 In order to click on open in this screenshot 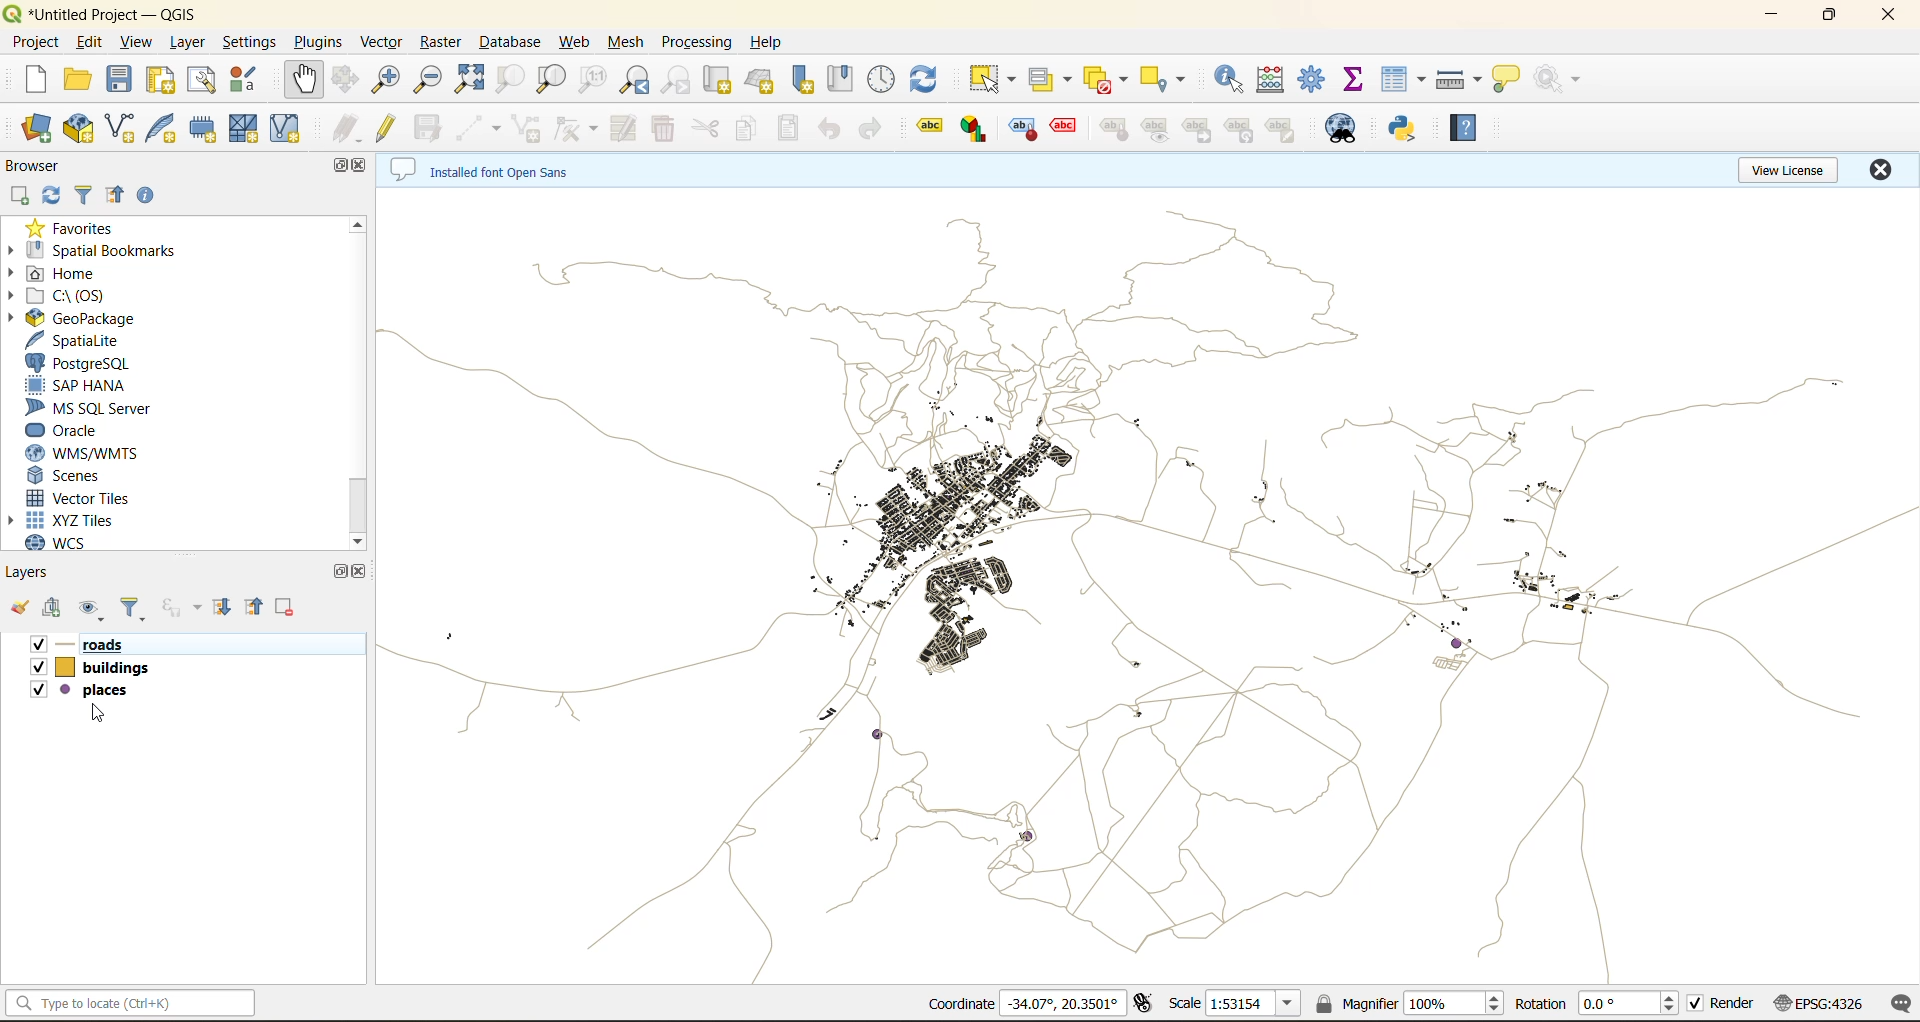, I will do `click(73, 80)`.